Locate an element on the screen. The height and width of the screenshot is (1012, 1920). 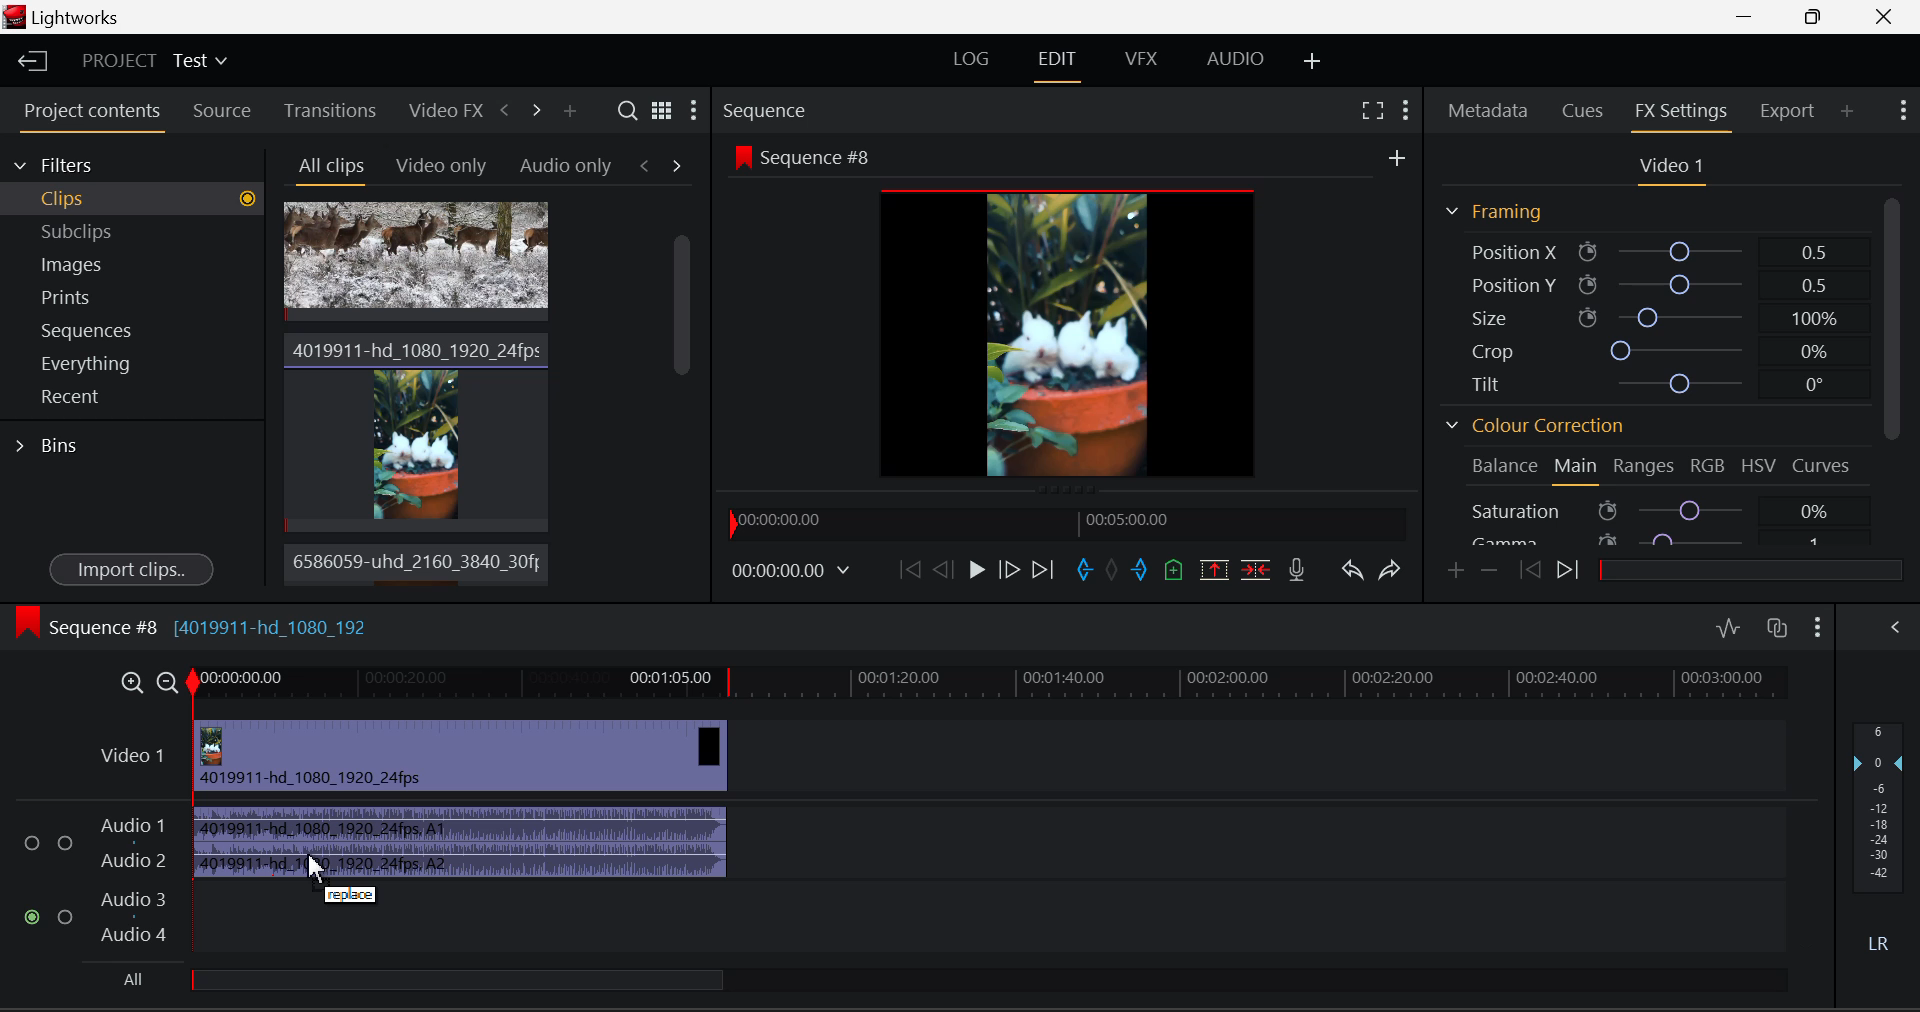
Gamma is located at coordinates (1664, 539).